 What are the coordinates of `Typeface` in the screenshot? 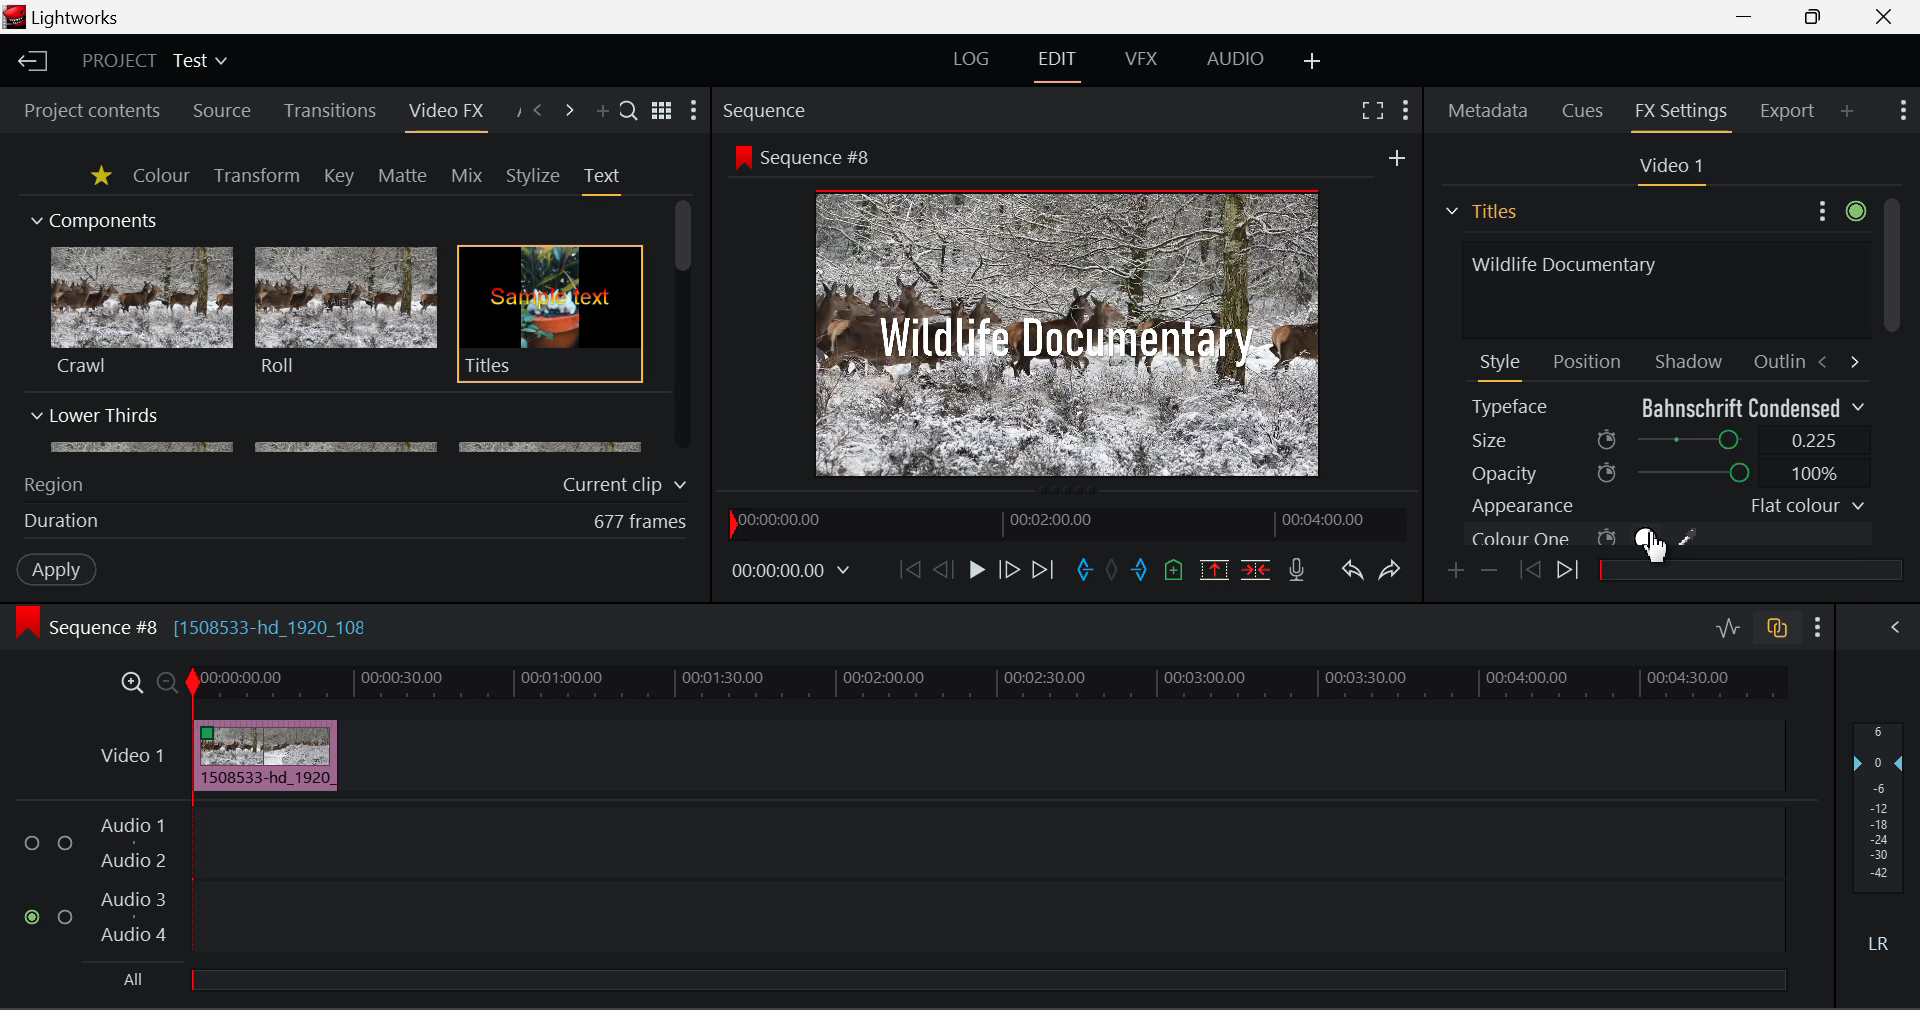 It's located at (1668, 407).